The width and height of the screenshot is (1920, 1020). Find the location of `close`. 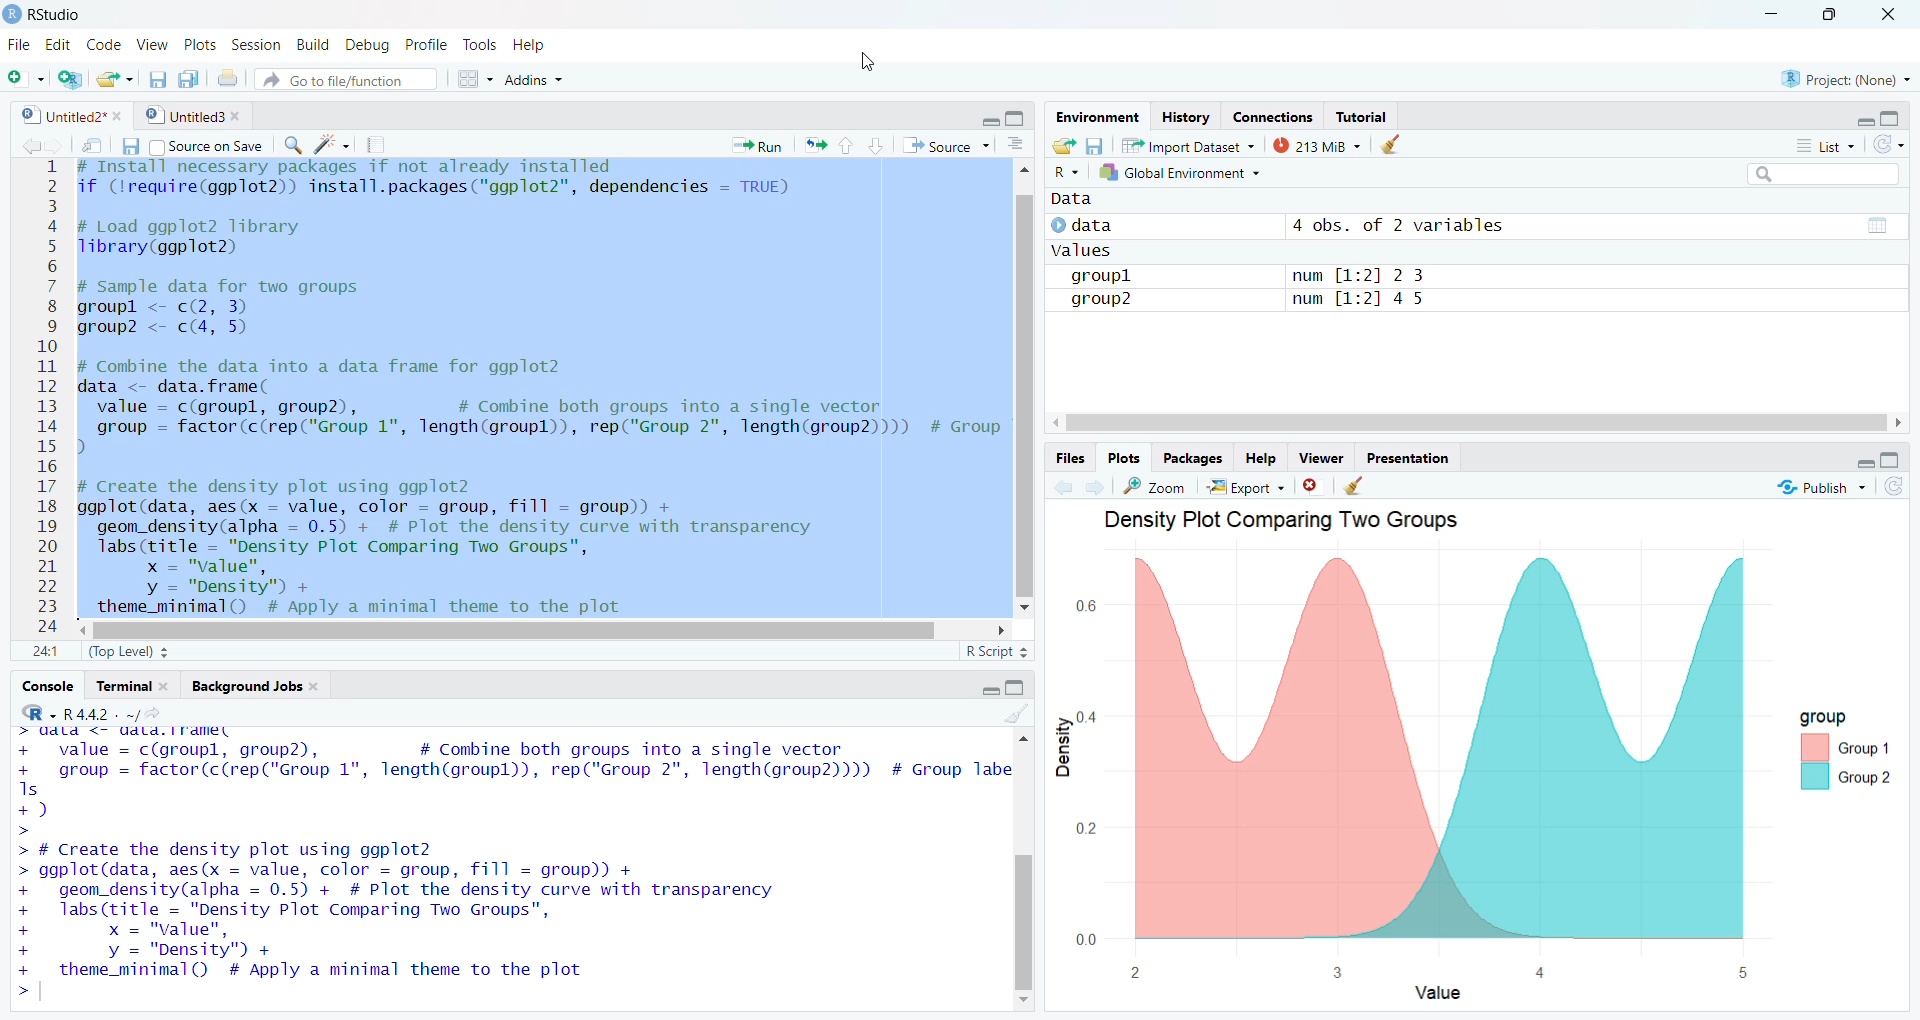

close is located at coordinates (1891, 15).